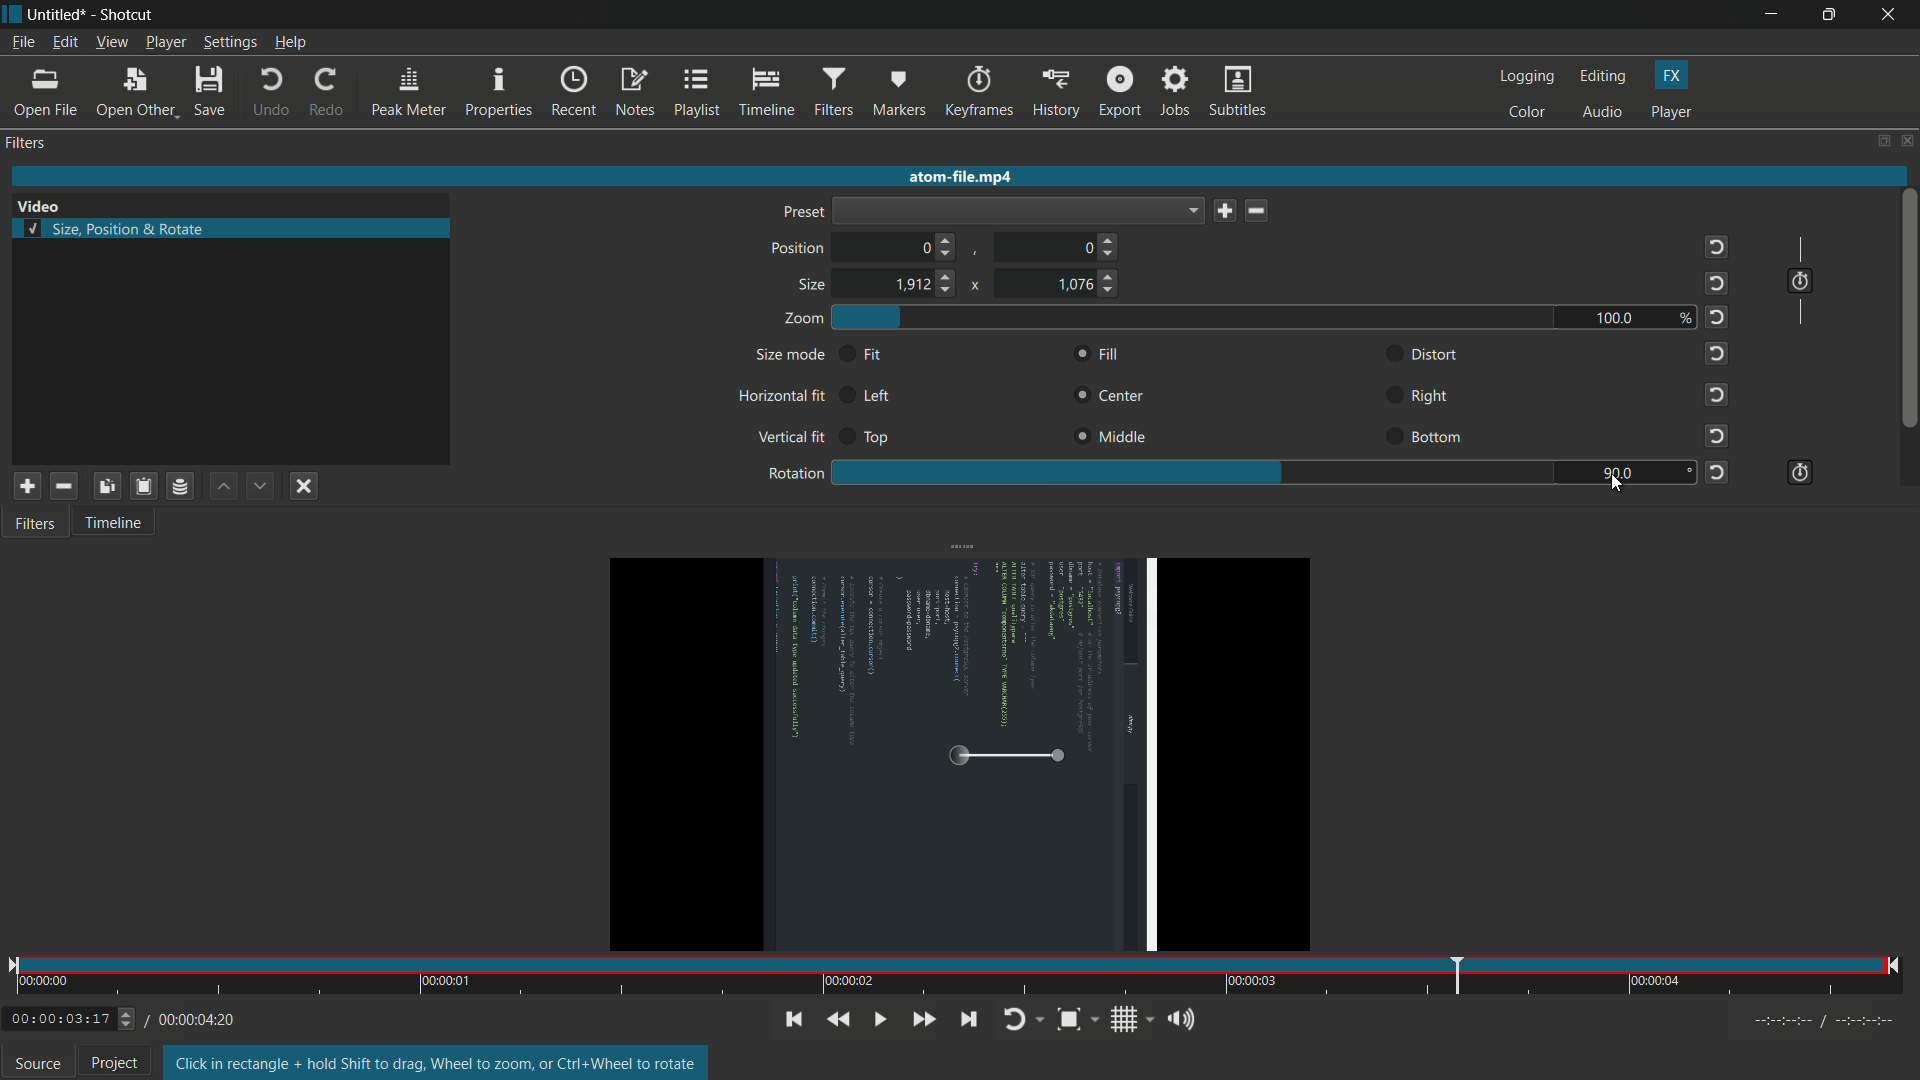  Describe the element at coordinates (1688, 318) in the screenshot. I see `%` at that location.